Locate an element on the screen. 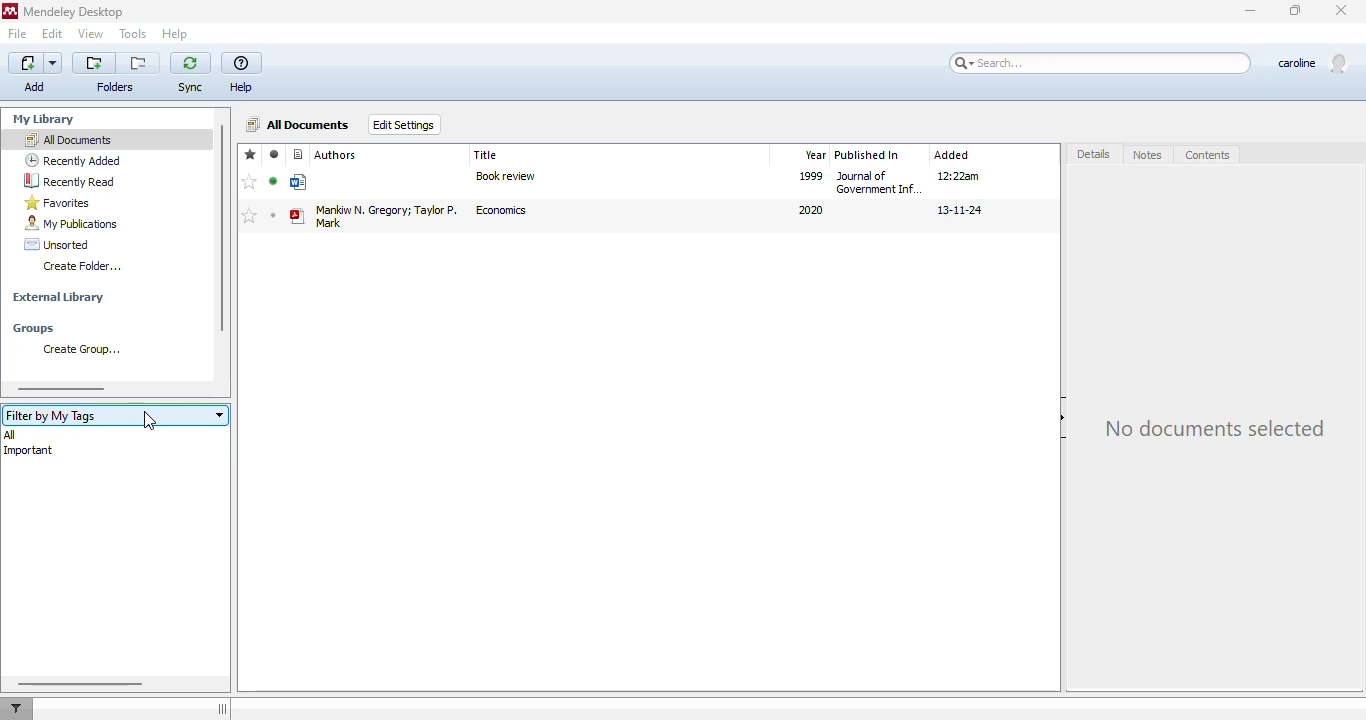 Image resolution: width=1366 pixels, height=720 pixels. 12:22am is located at coordinates (960, 175).